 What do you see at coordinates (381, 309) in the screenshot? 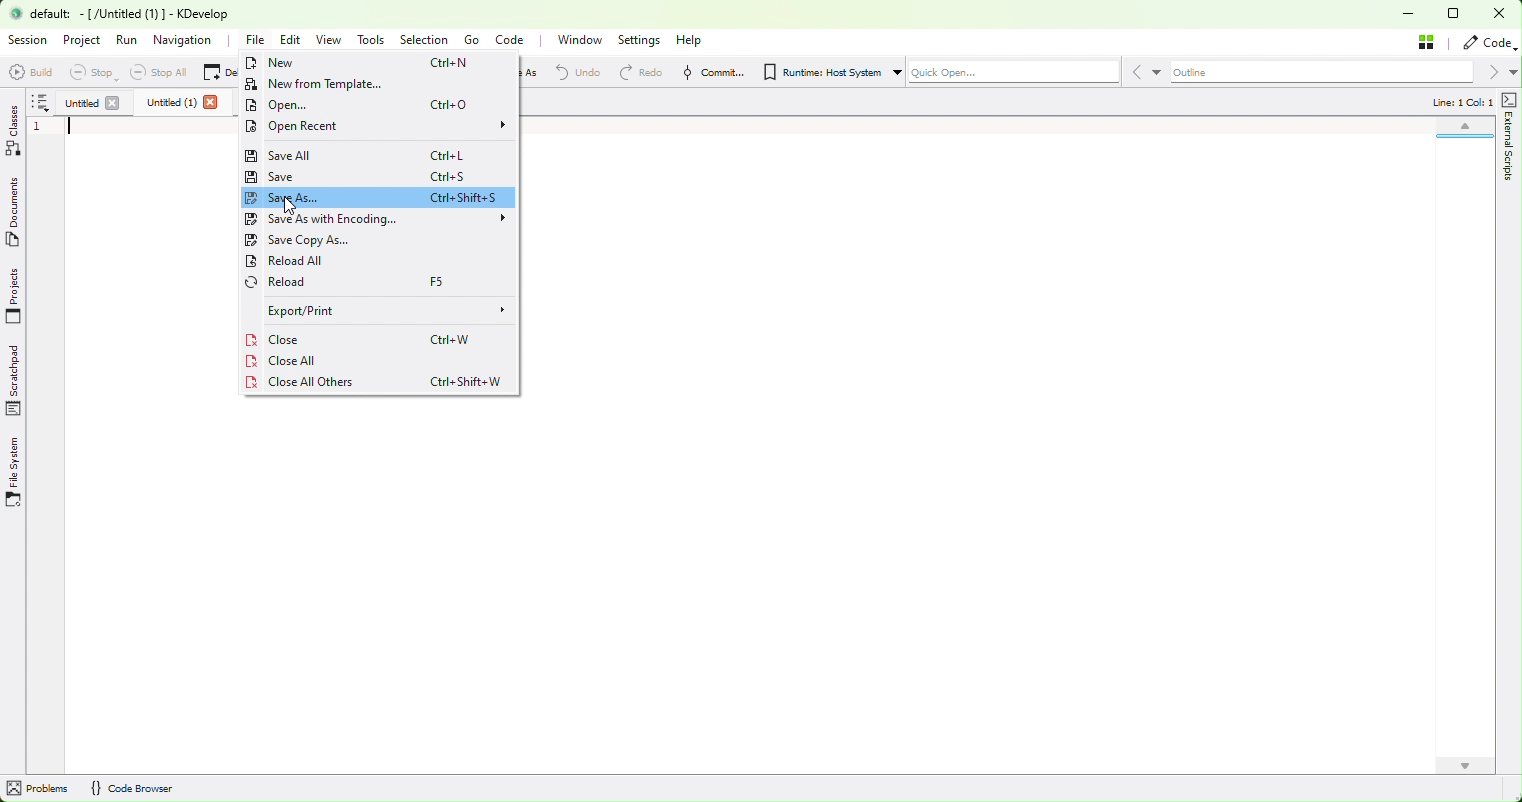
I see `Export/print` at bounding box center [381, 309].